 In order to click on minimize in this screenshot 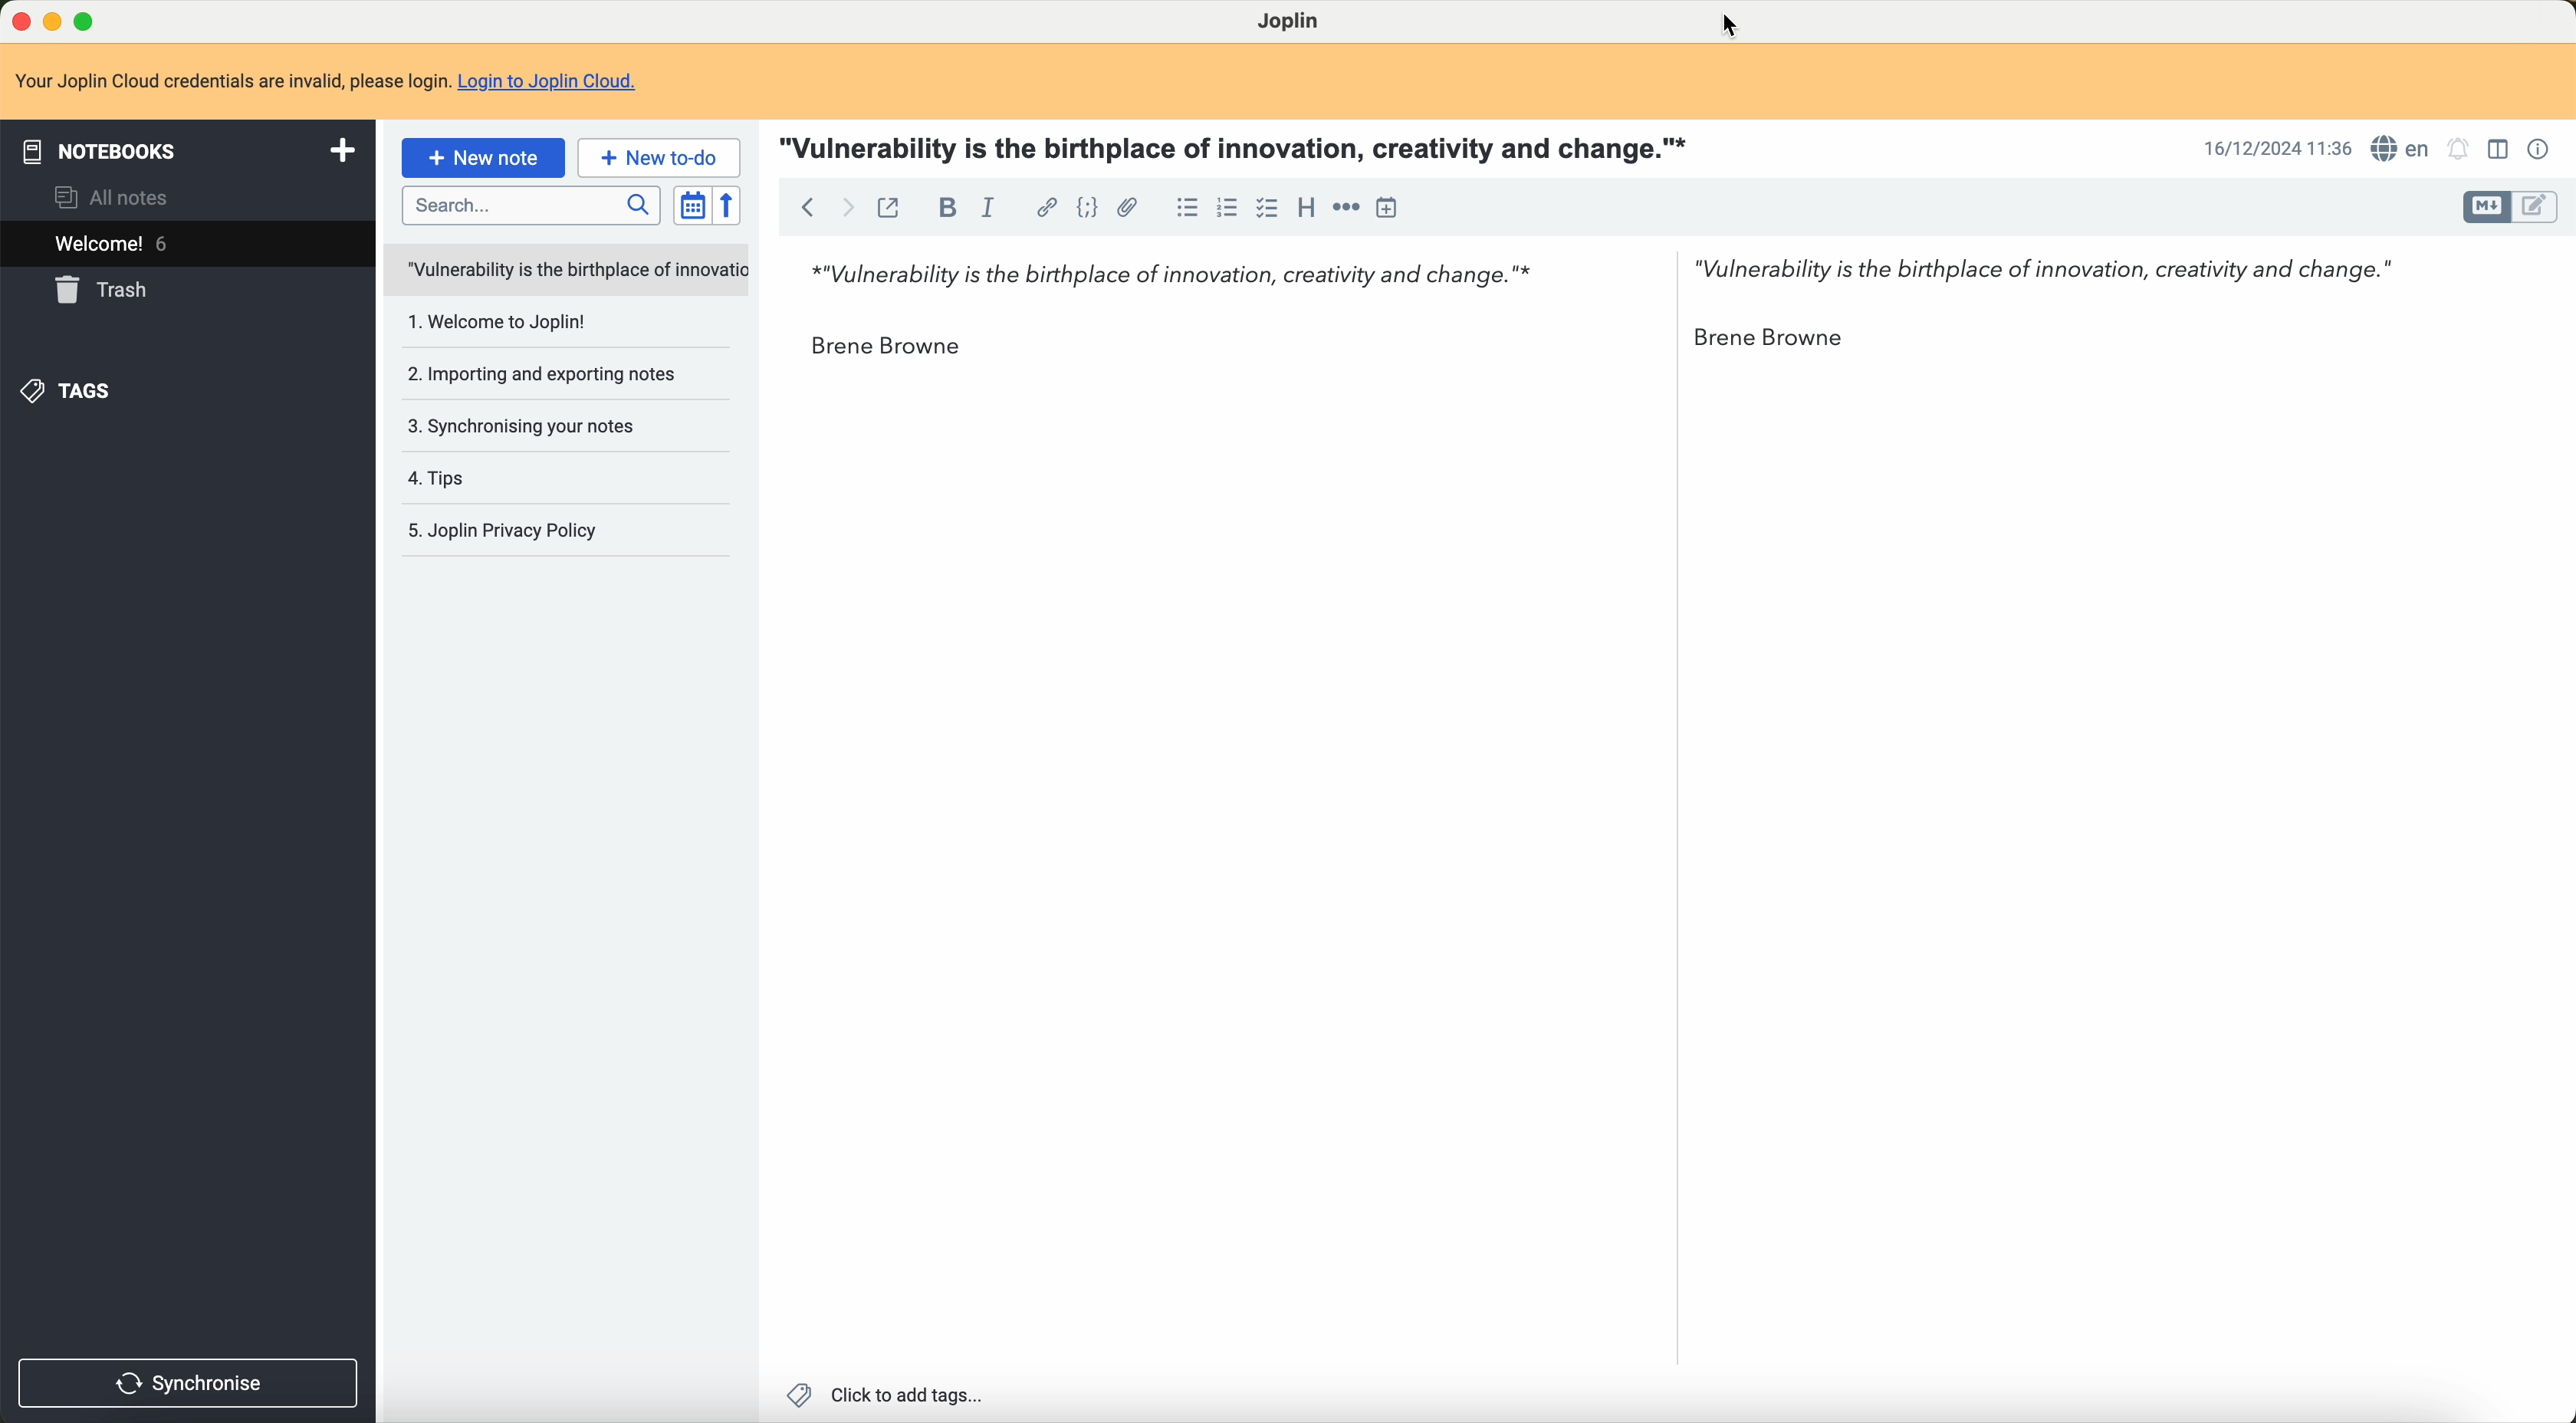, I will do `click(56, 20)`.